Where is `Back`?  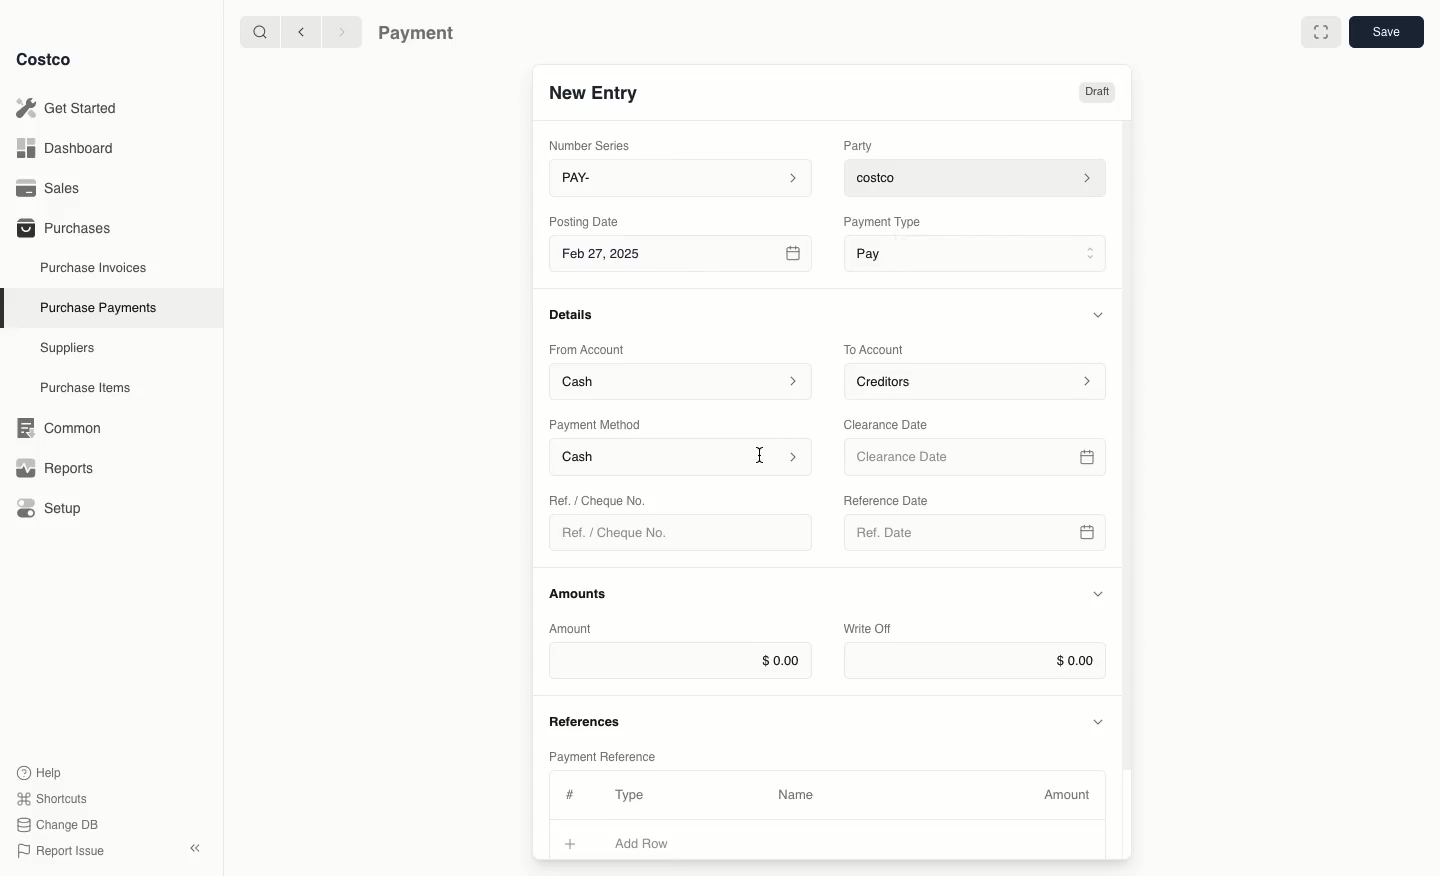 Back is located at coordinates (301, 31).